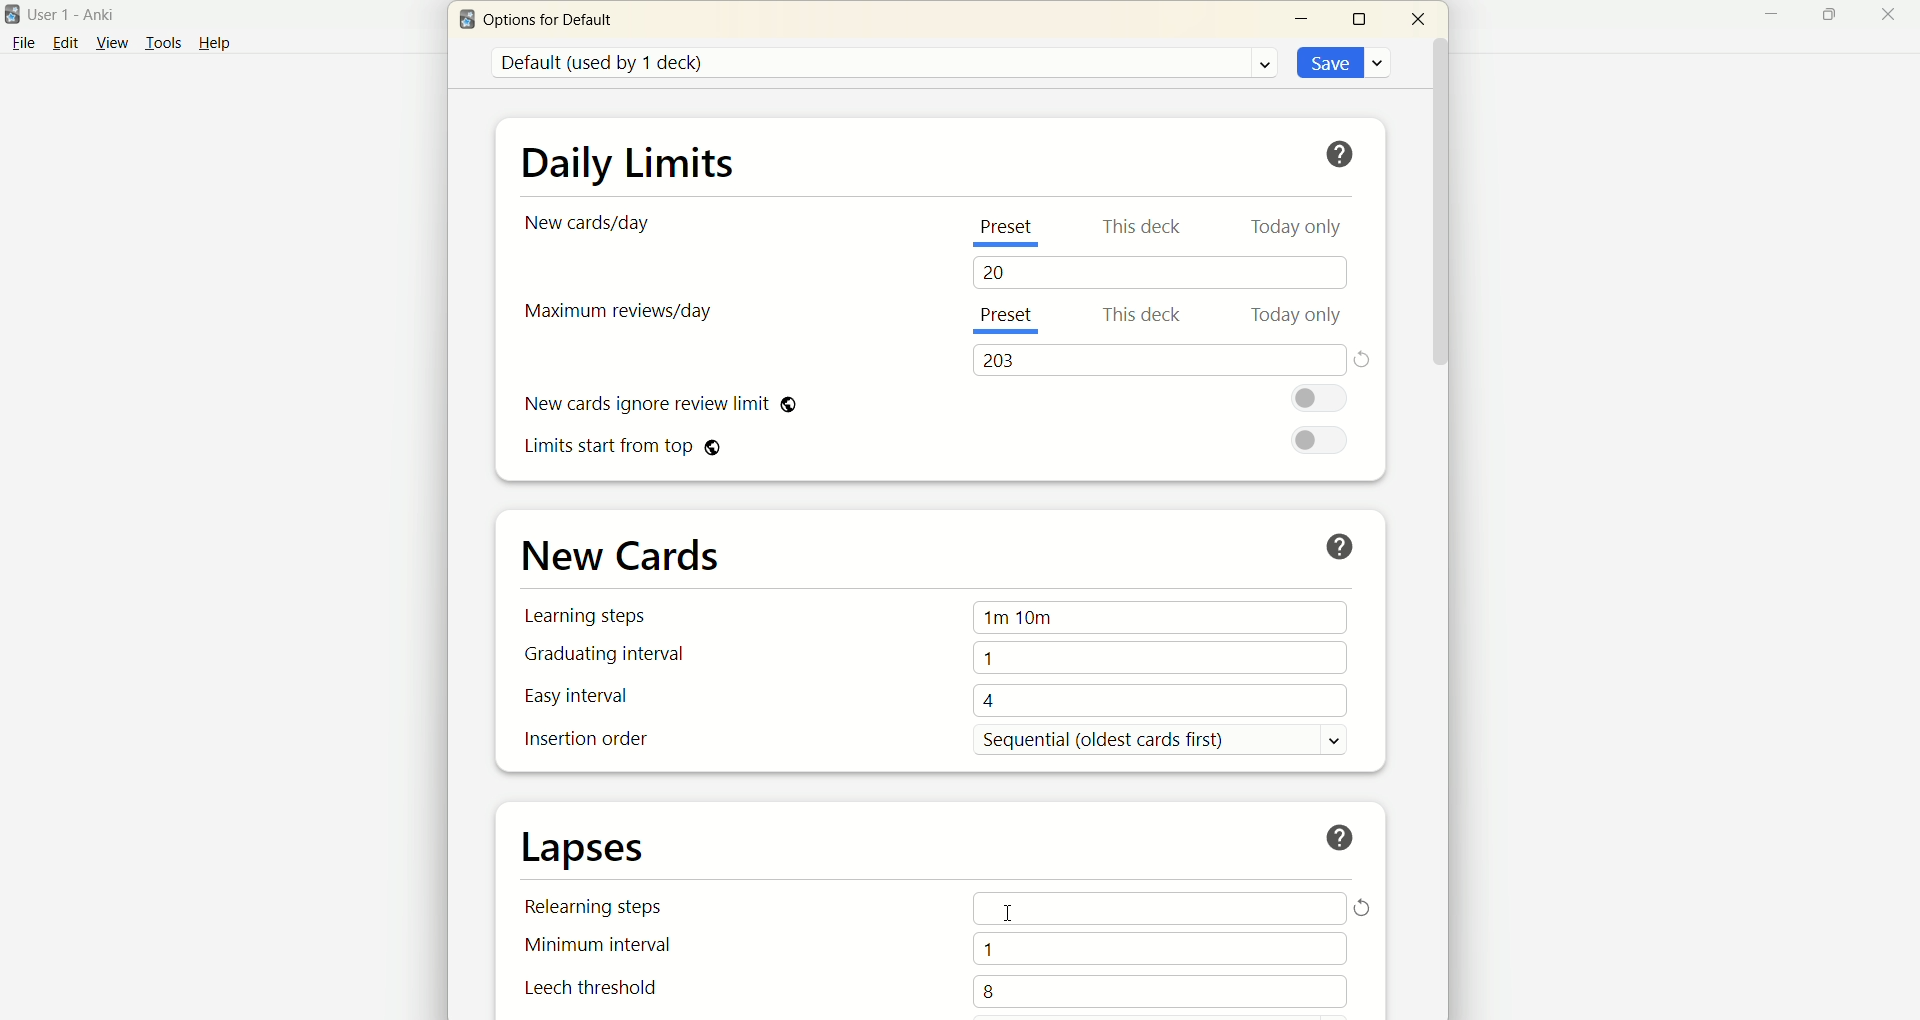 The image size is (1920, 1020). What do you see at coordinates (622, 315) in the screenshot?
I see `maximum reviews/day` at bounding box center [622, 315].